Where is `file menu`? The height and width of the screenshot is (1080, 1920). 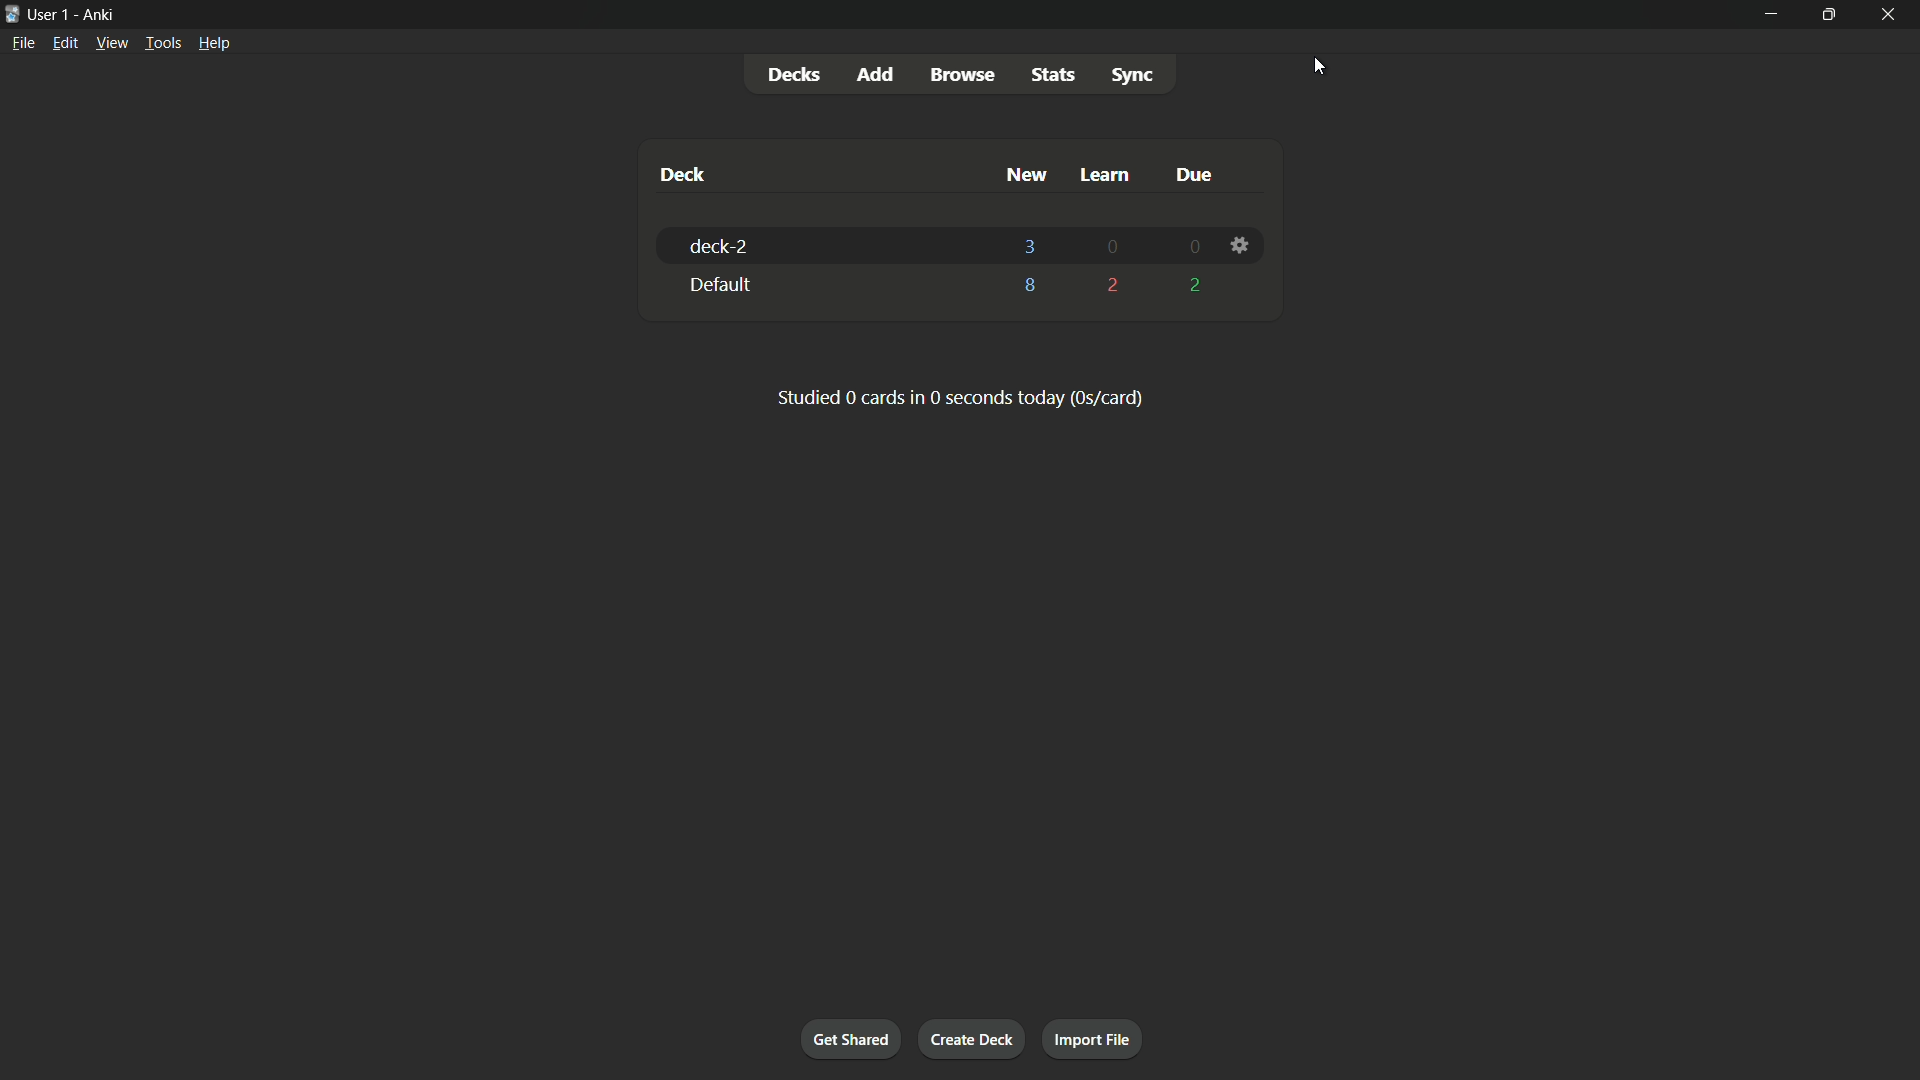
file menu is located at coordinates (23, 43).